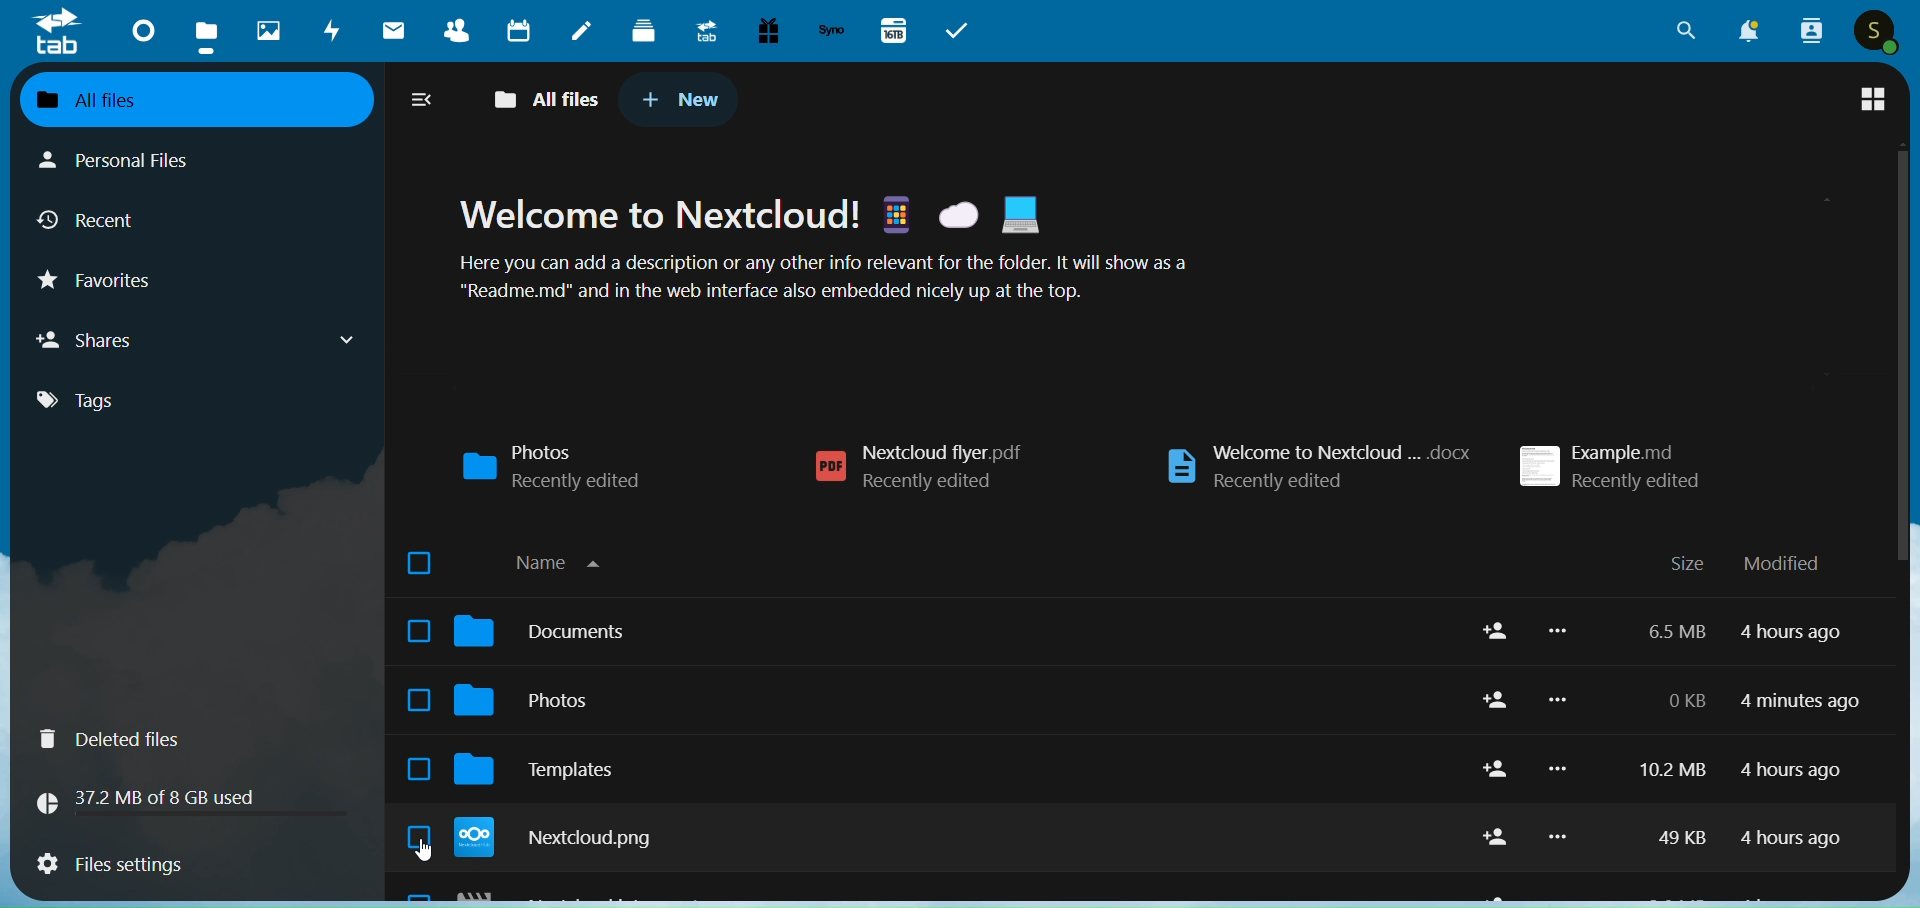 This screenshot has height=908, width=1920. I want to click on 37.2 MB of 8 GB used, so click(190, 802).